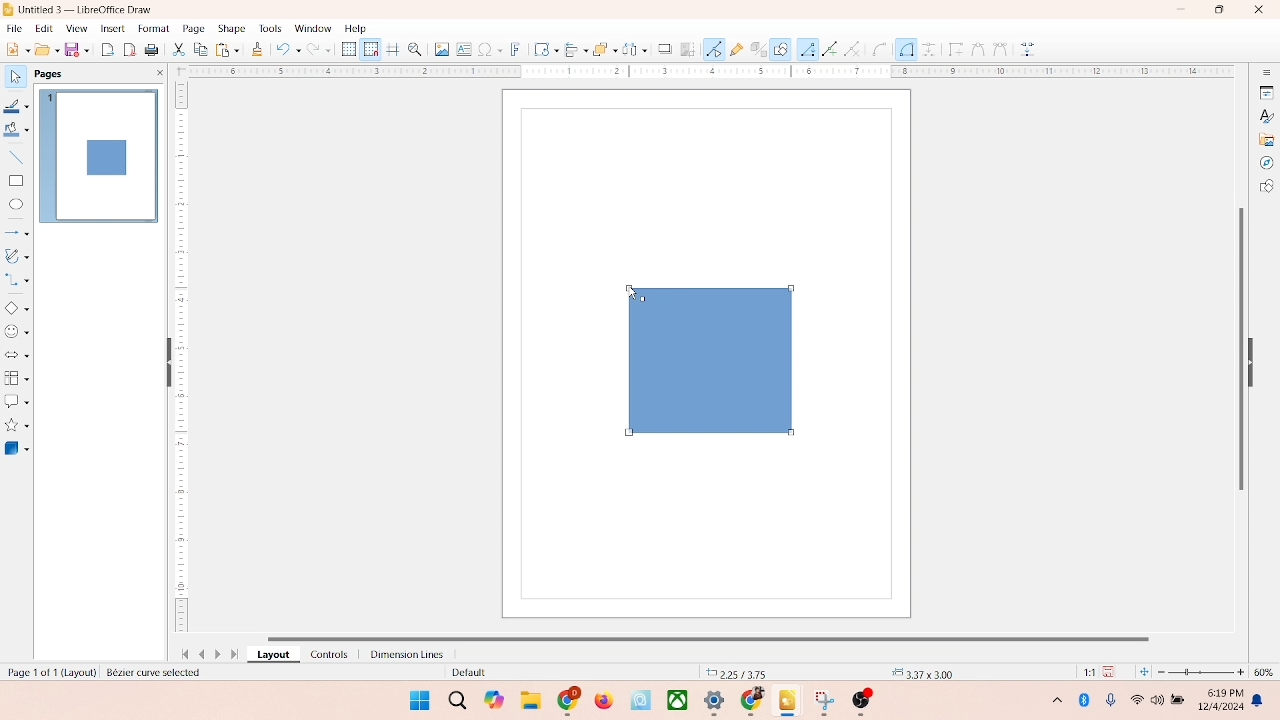  I want to click on properties, so click(1265, 91).